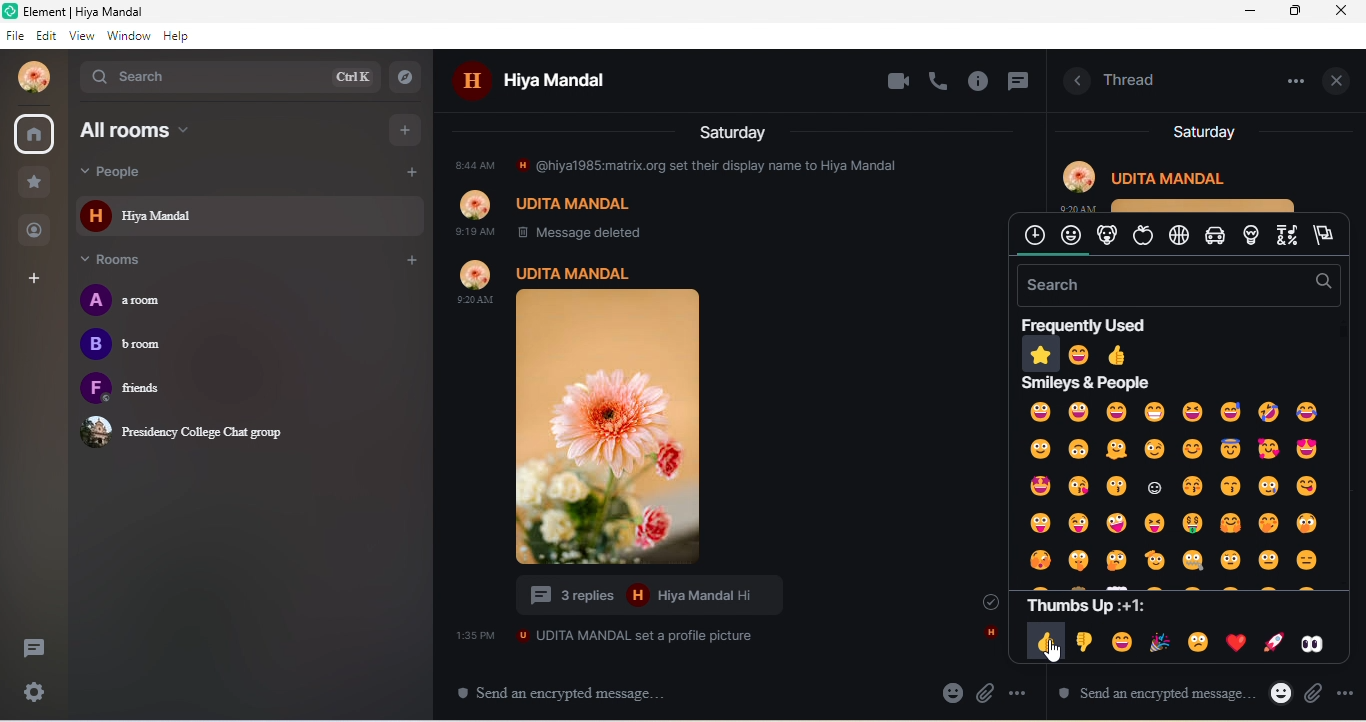 This screenshot has height=722, width=1366. I want to click on maximize, so click(1297, 11).